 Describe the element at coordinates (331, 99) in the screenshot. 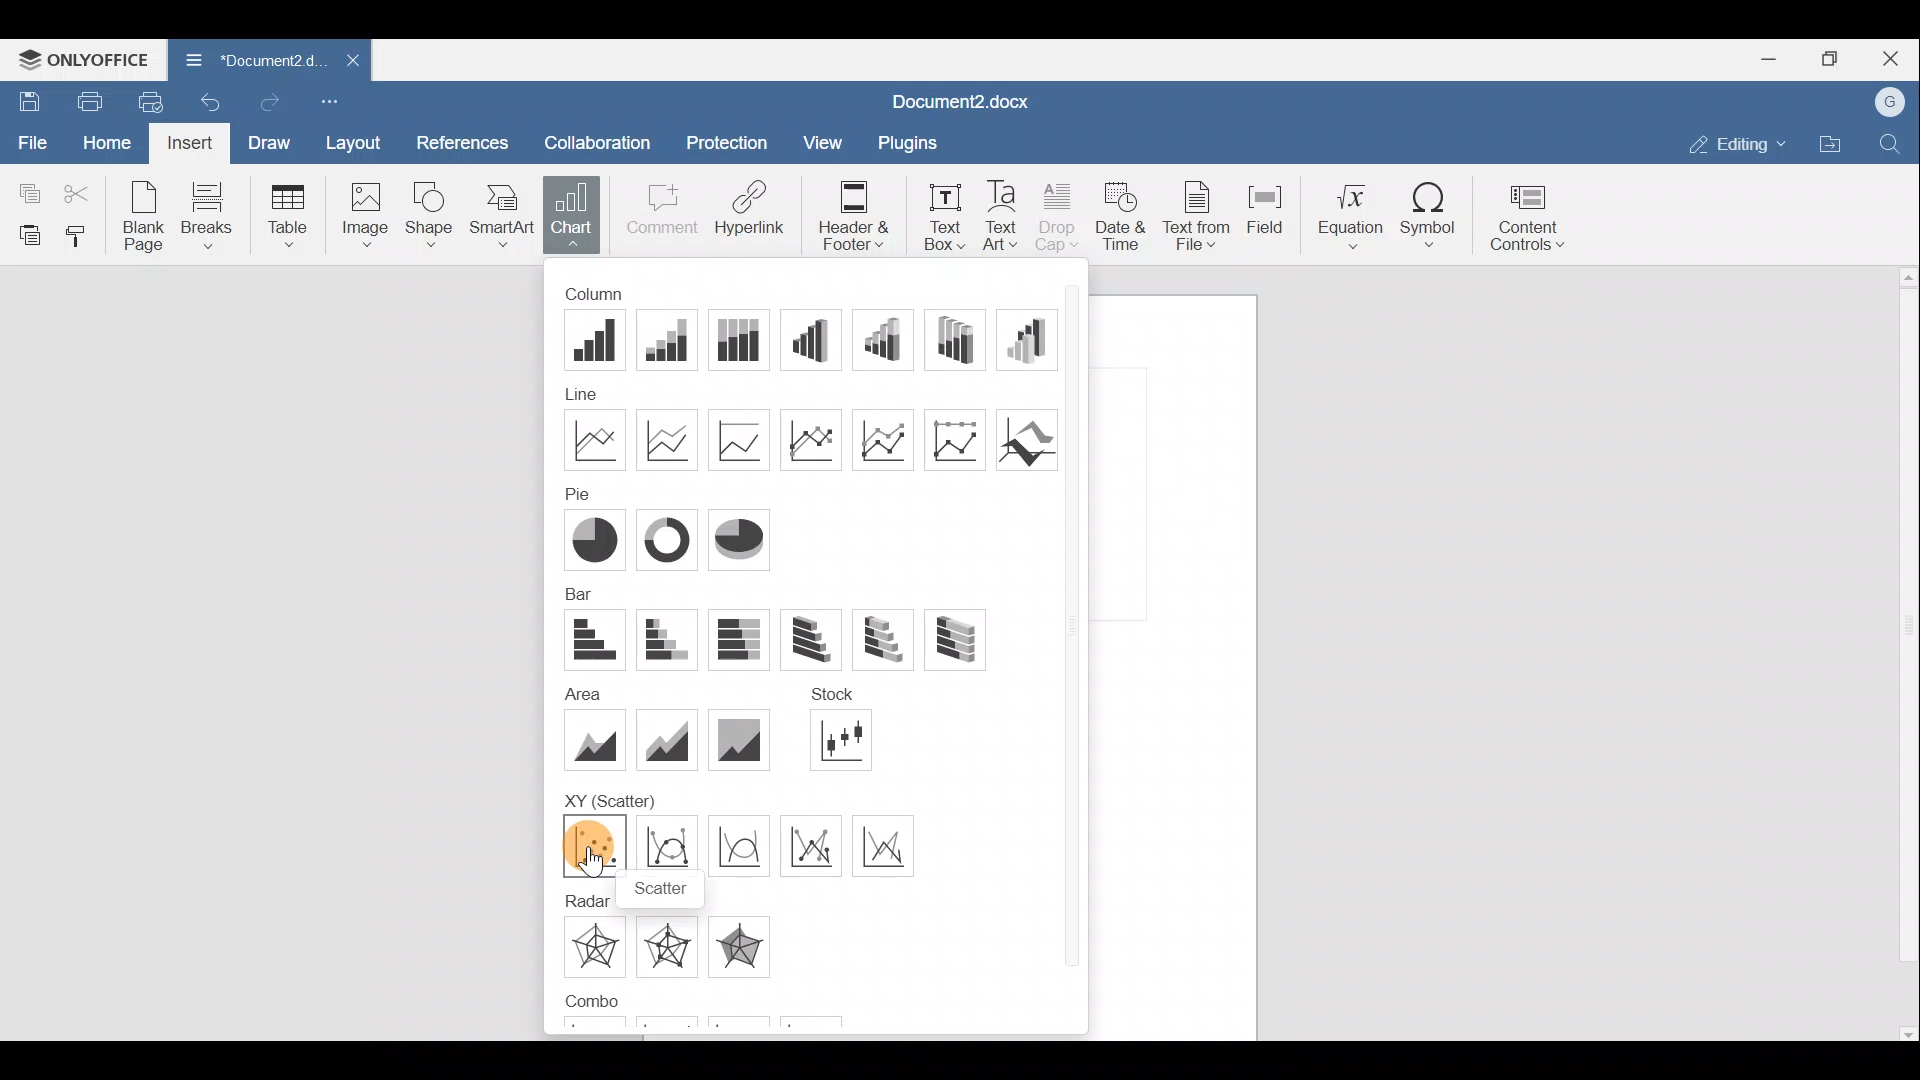

I see `Customize quick access toolbar` at that location.